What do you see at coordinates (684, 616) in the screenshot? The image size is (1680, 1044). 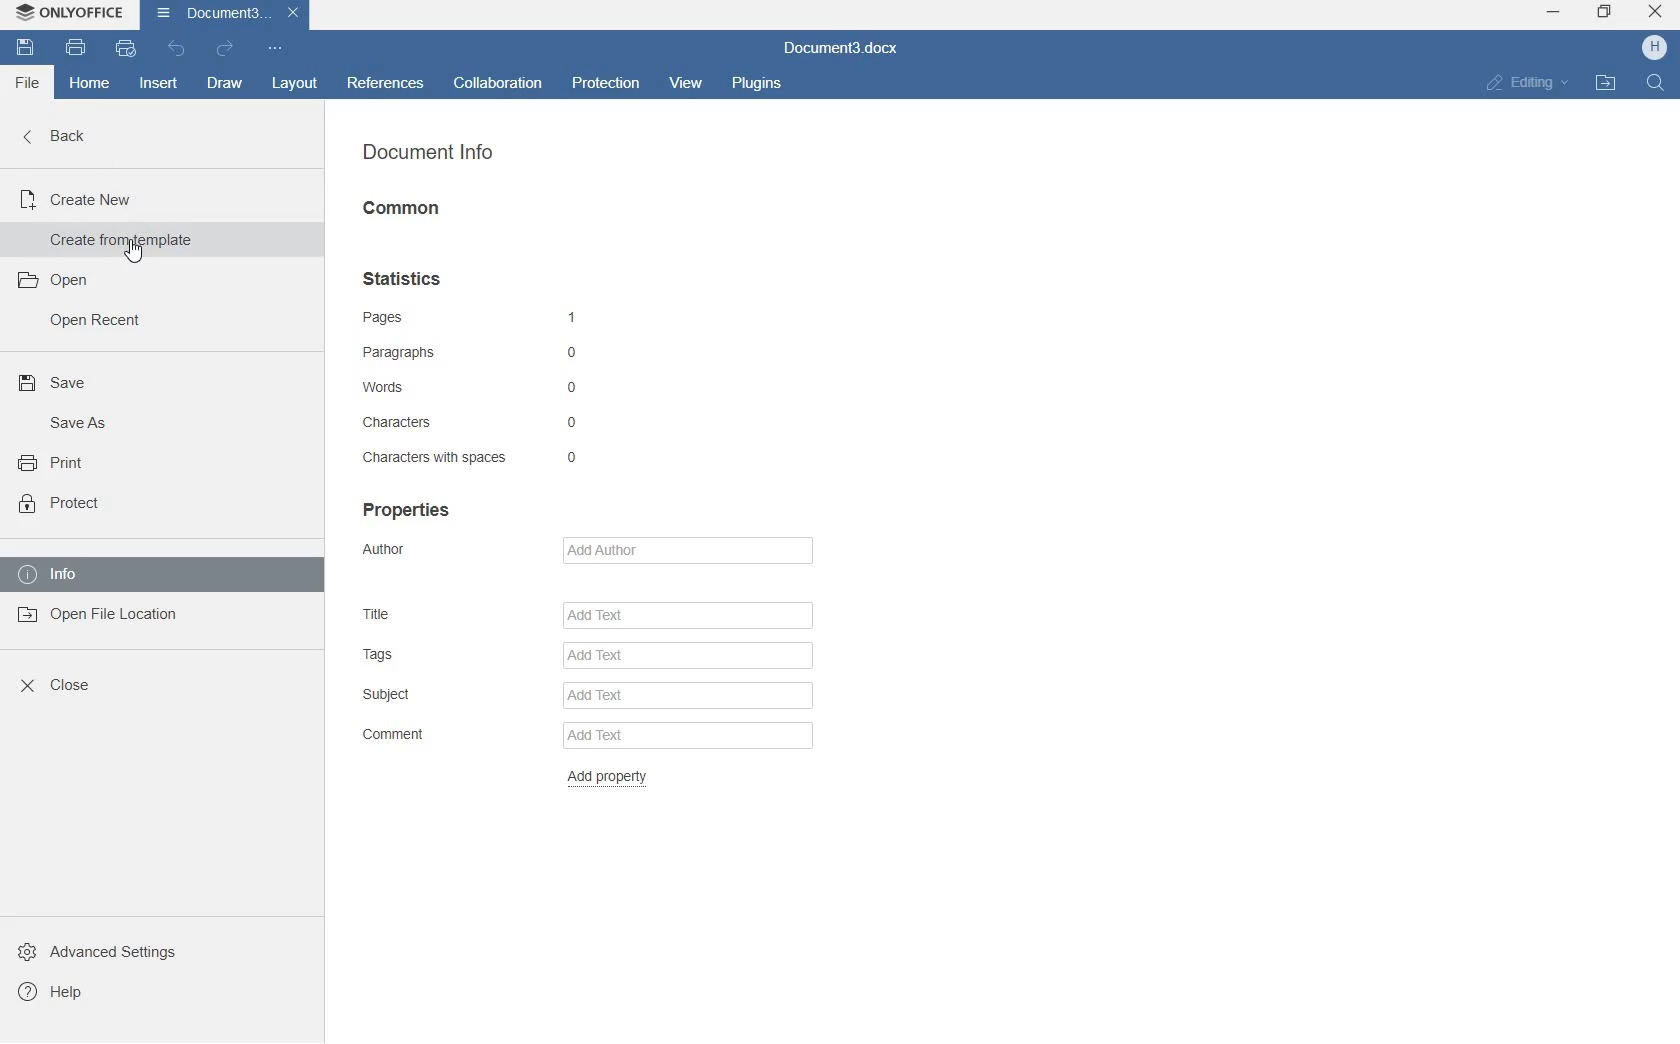 I see `add text` at bounding box center [684, 616].